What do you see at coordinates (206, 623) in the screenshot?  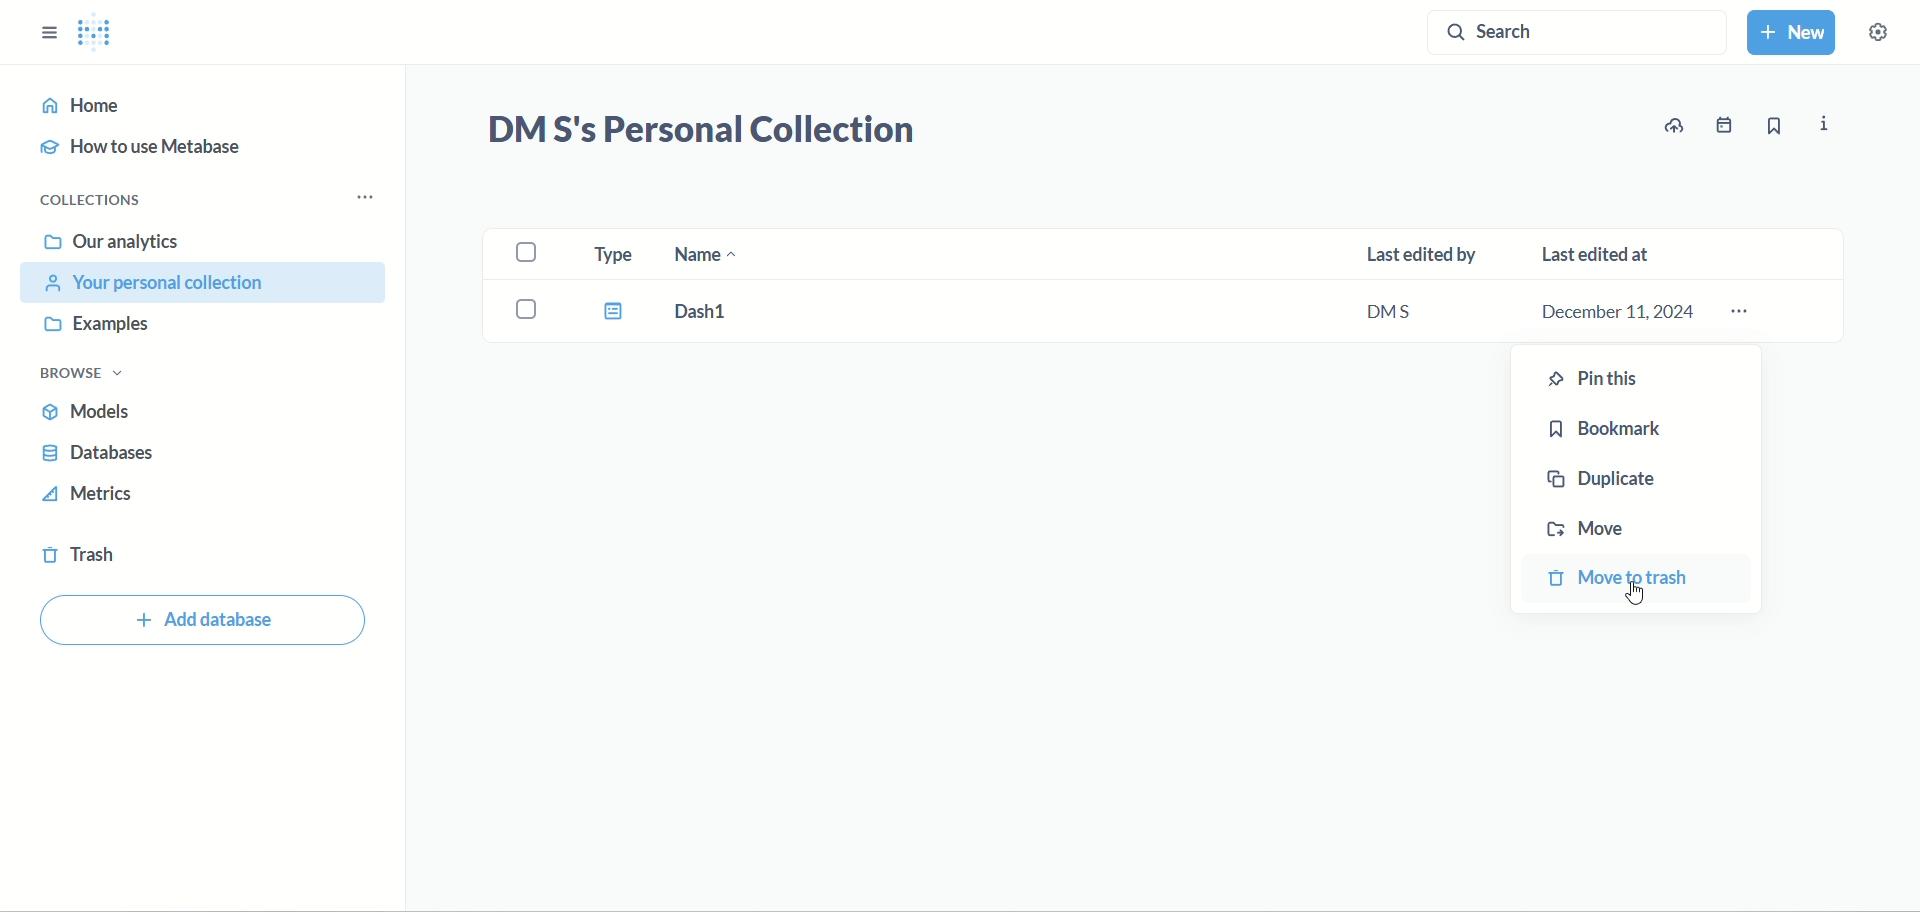 I see `add database` at bounding box center [206, 623].